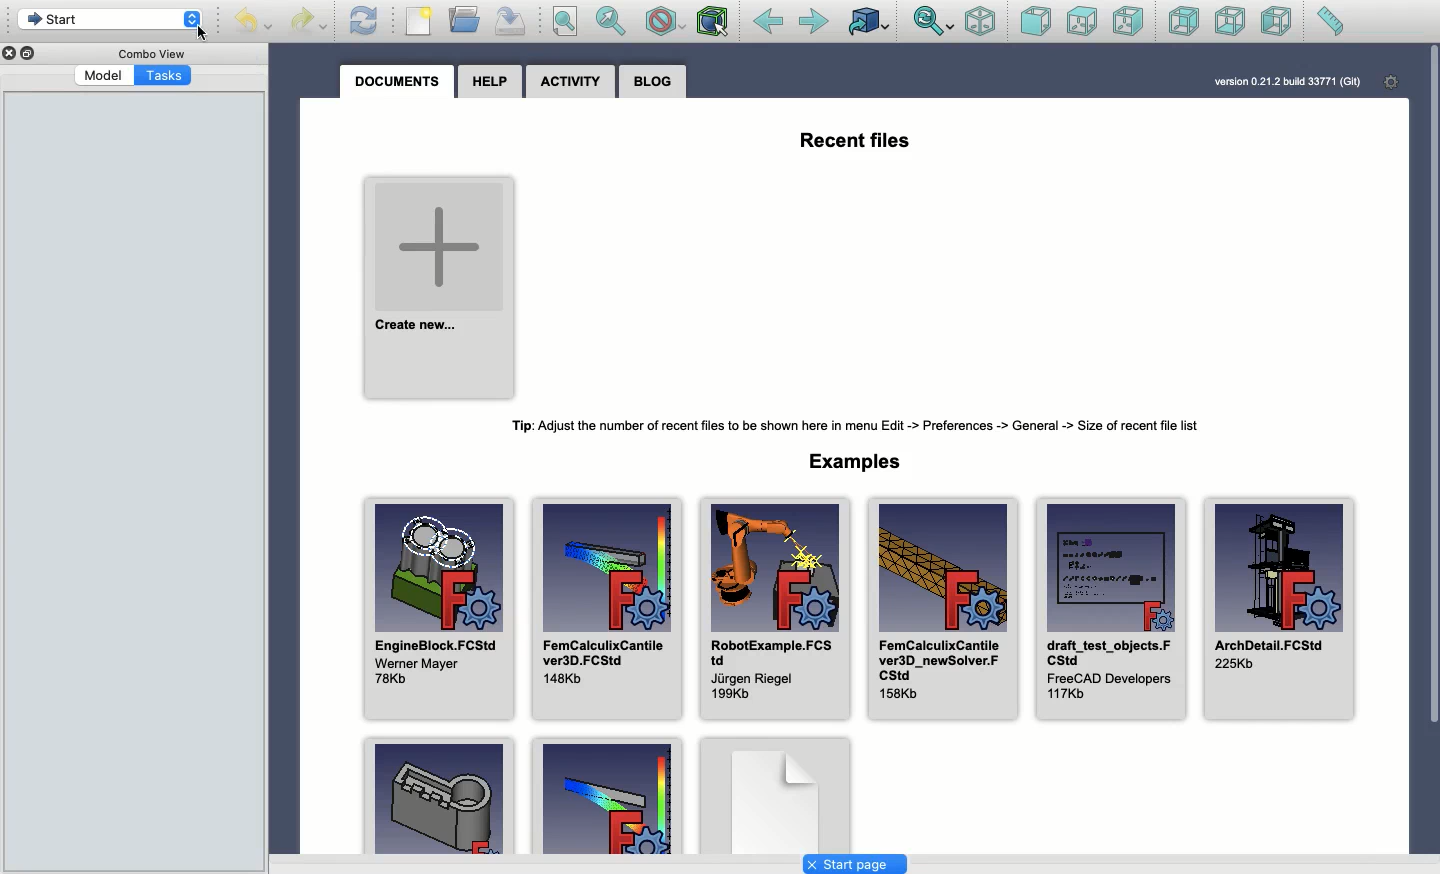 This screenshot has width=1440, height=874. I want to click on Open, so click(467, 20).